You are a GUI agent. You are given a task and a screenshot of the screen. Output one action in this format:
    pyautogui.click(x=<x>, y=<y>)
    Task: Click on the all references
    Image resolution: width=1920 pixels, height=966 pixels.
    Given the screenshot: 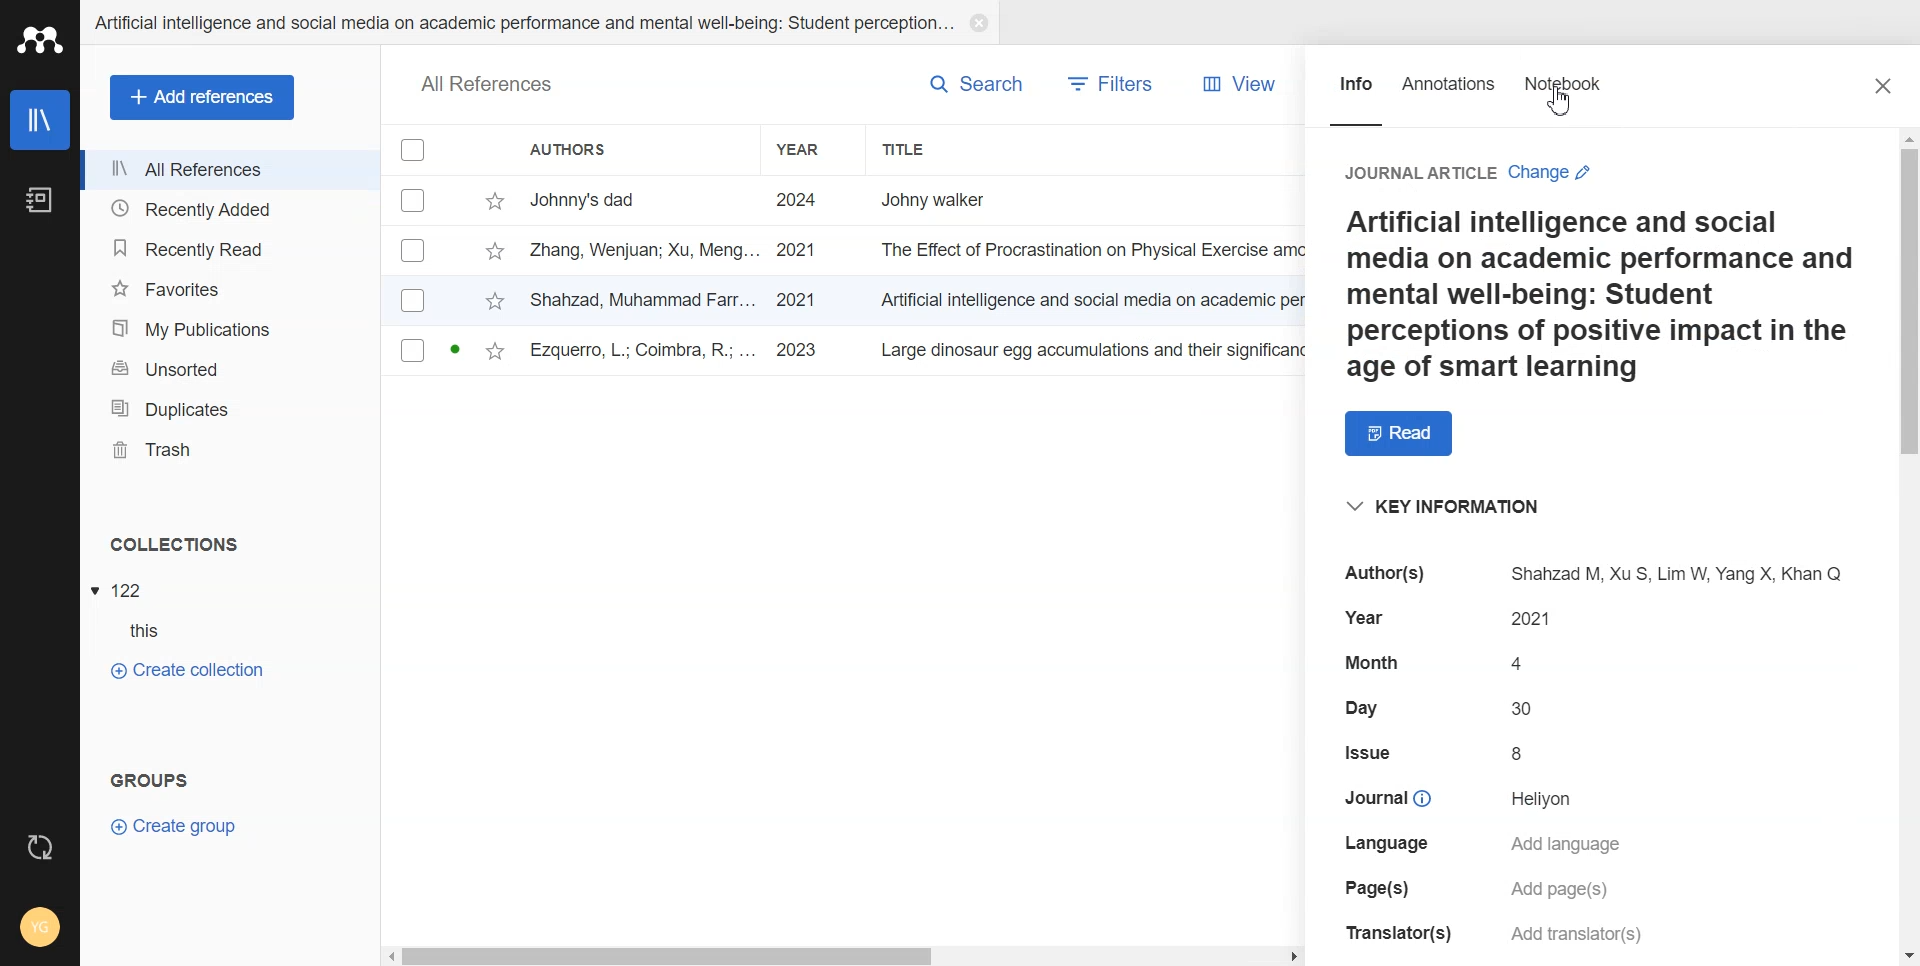 What is the action you would take?
    pyautogui.click(x=487, y=86)
    